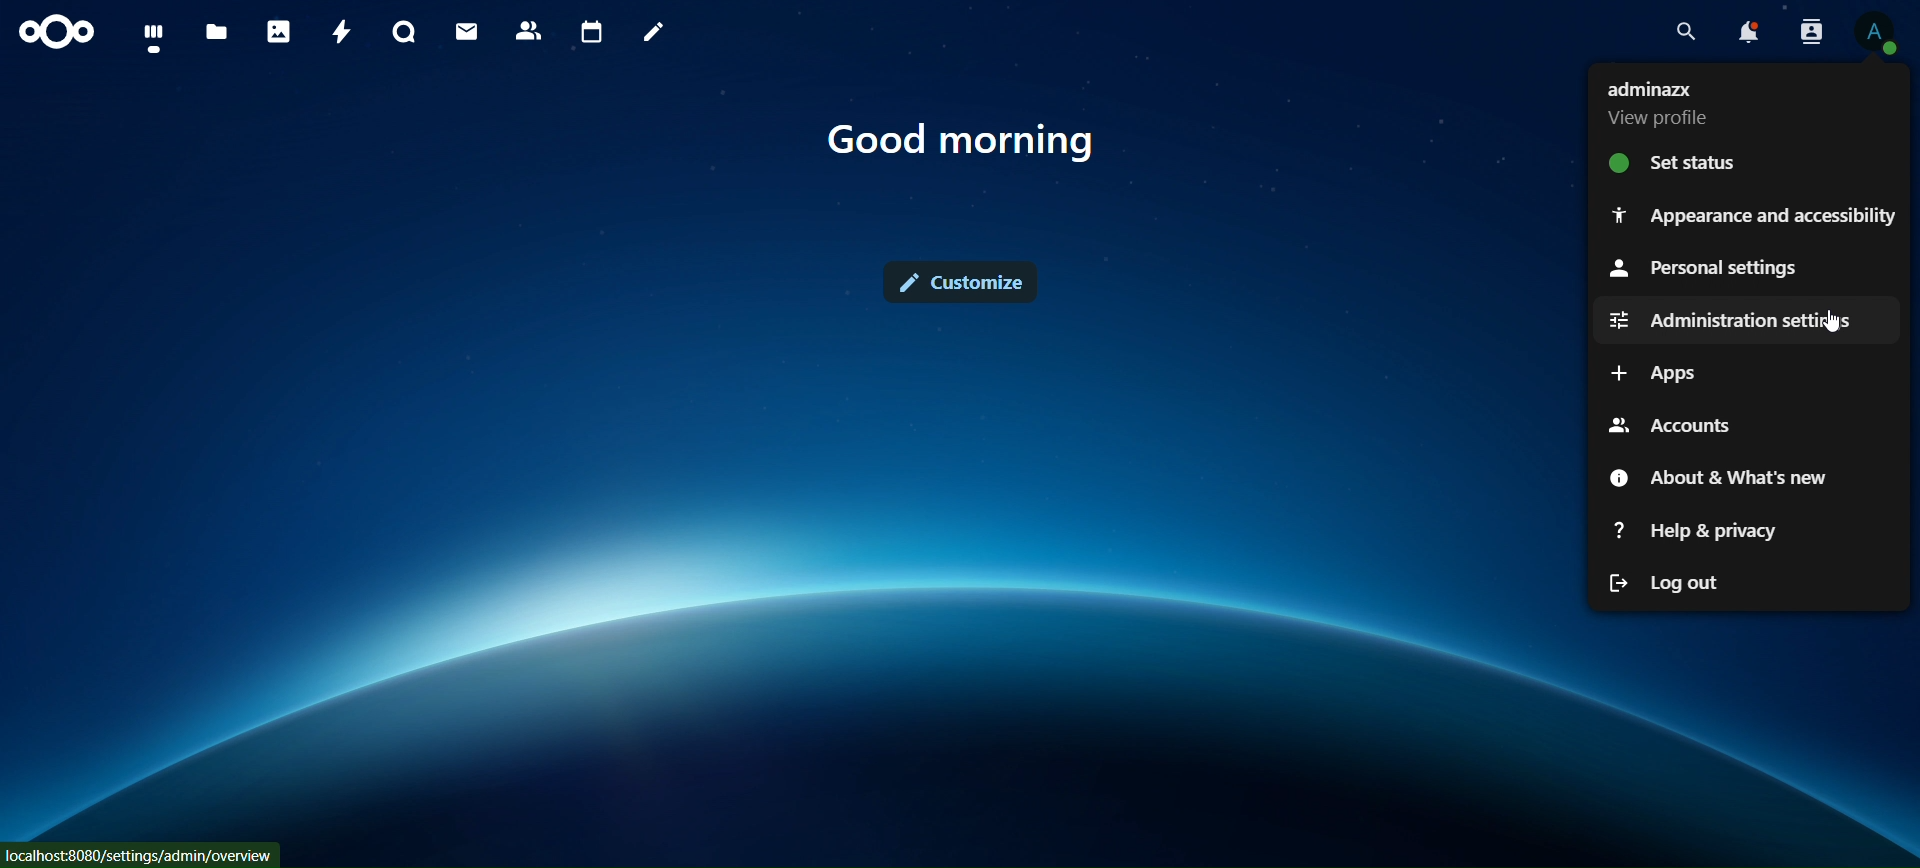 The width and height of the screenshot is (1920, 868). I want to click on mail, so click(472, 33).